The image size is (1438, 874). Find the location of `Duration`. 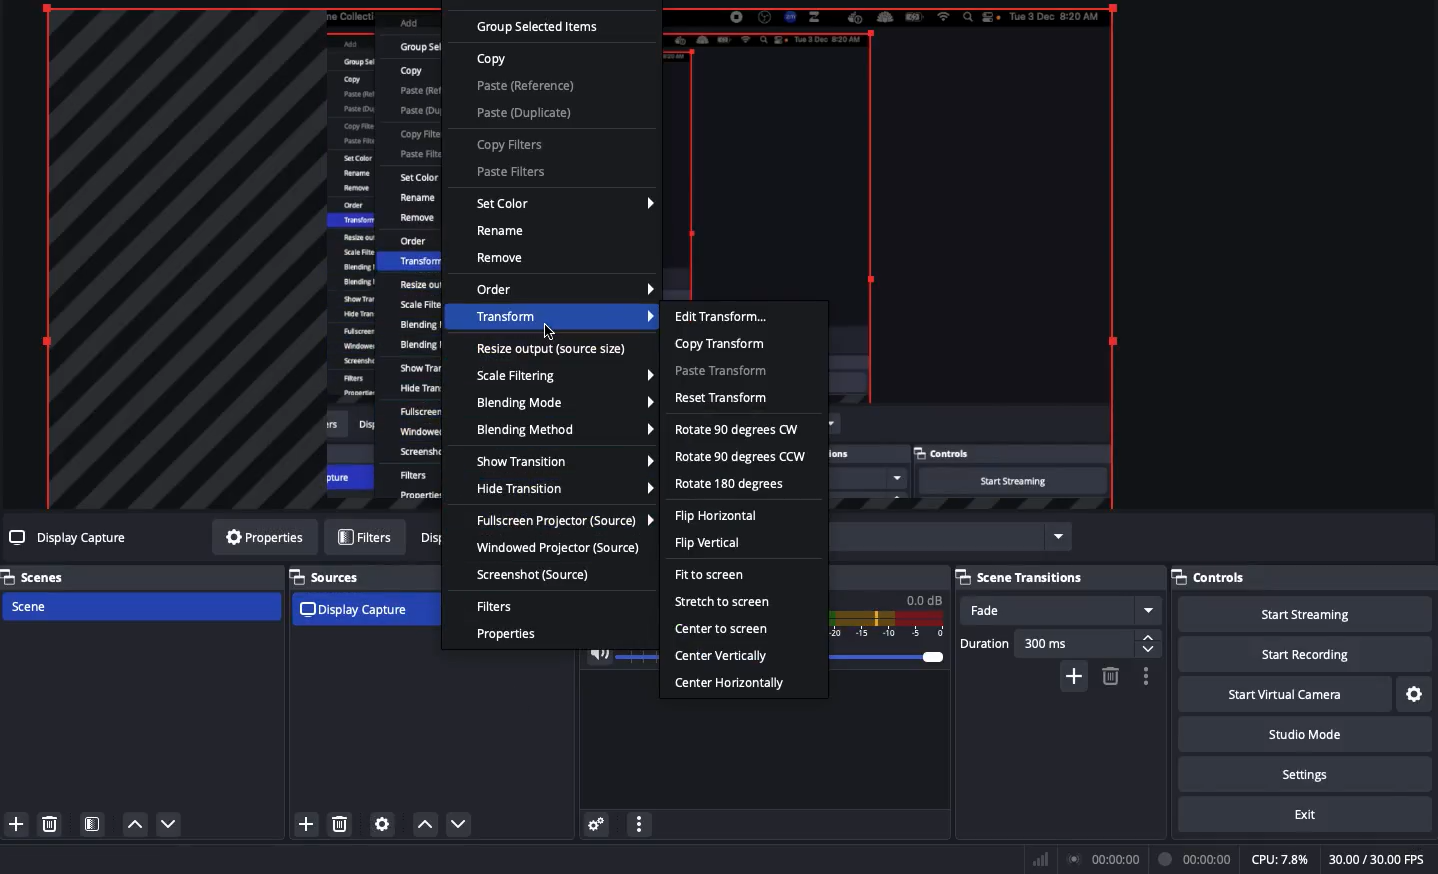

Duration is located at coordinates (1058, 645).